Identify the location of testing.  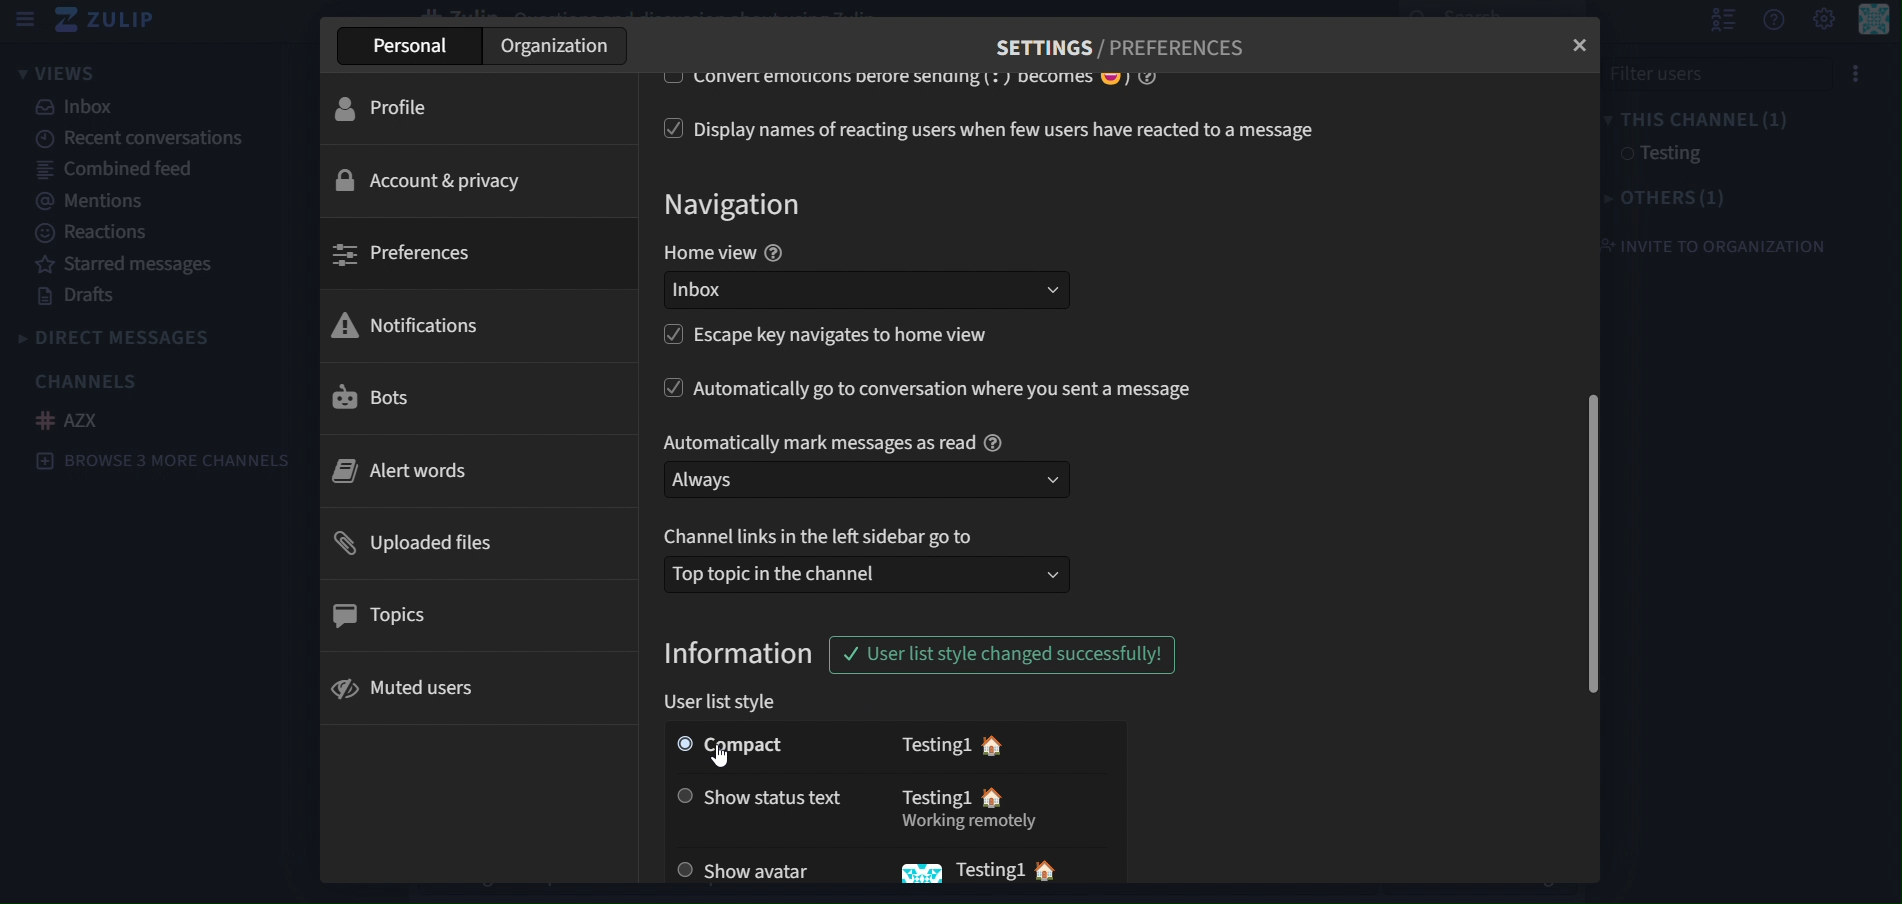
(1680, 154).